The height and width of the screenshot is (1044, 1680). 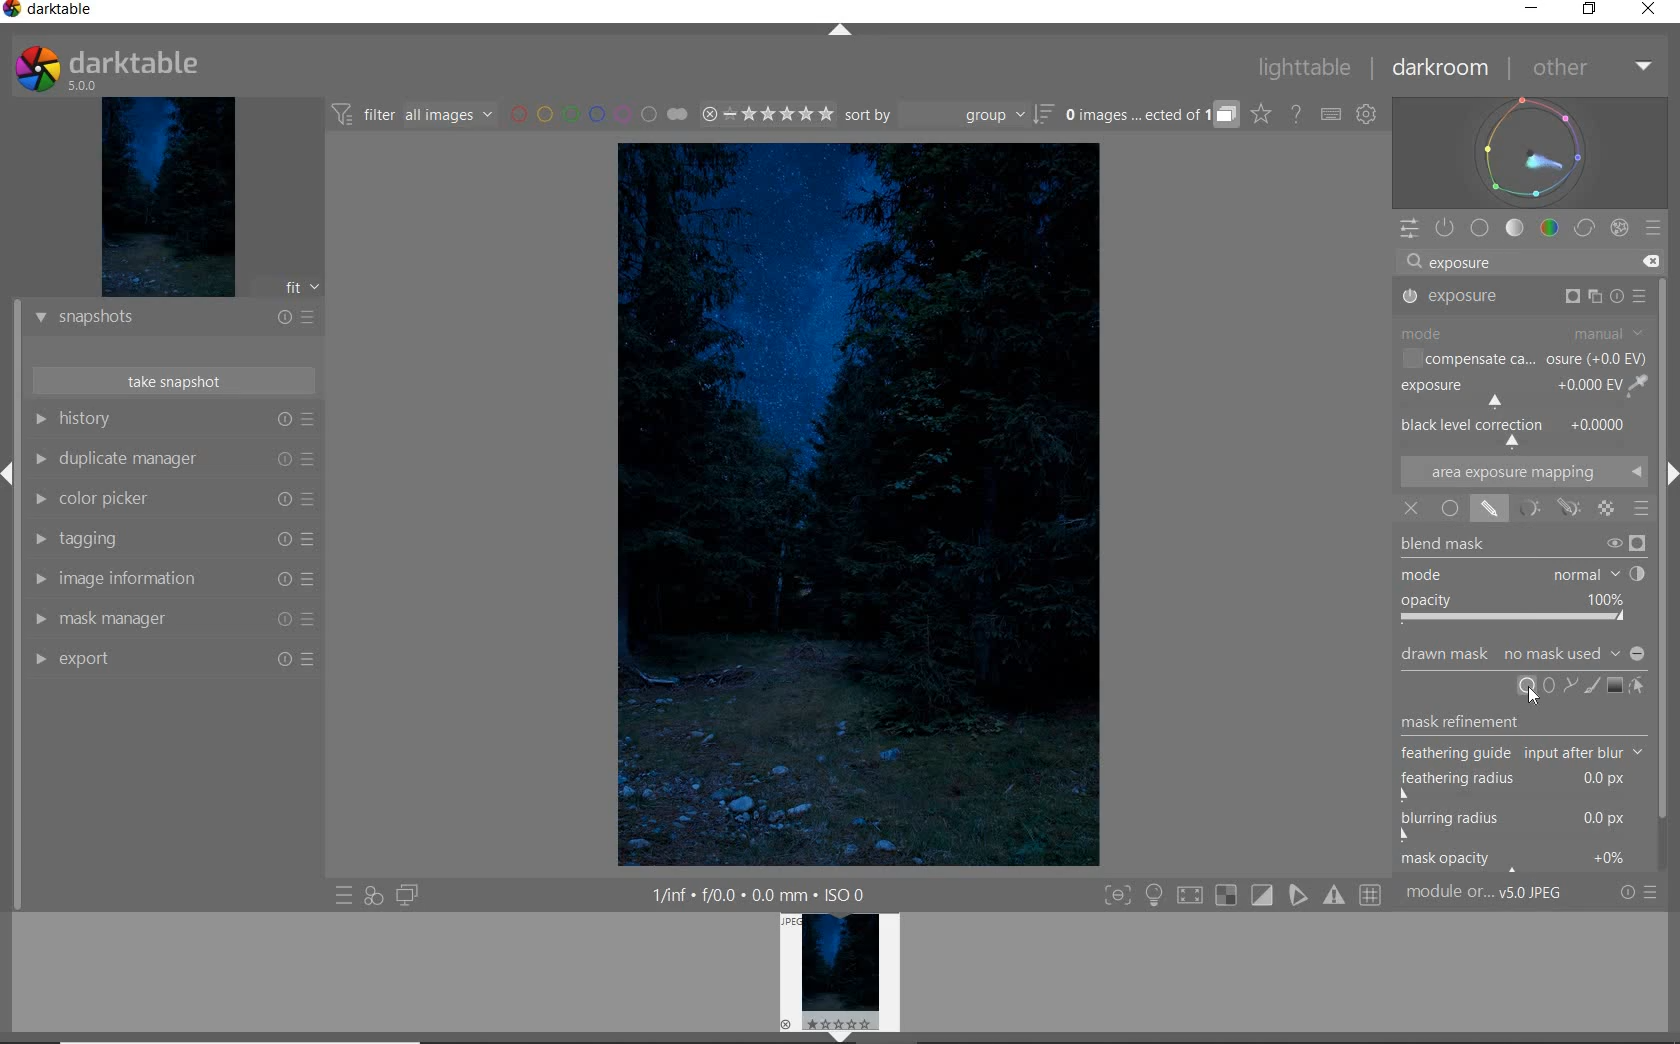 I want to click on AREA EXPOSURE MAPPING, so click(x=1523, y=470).